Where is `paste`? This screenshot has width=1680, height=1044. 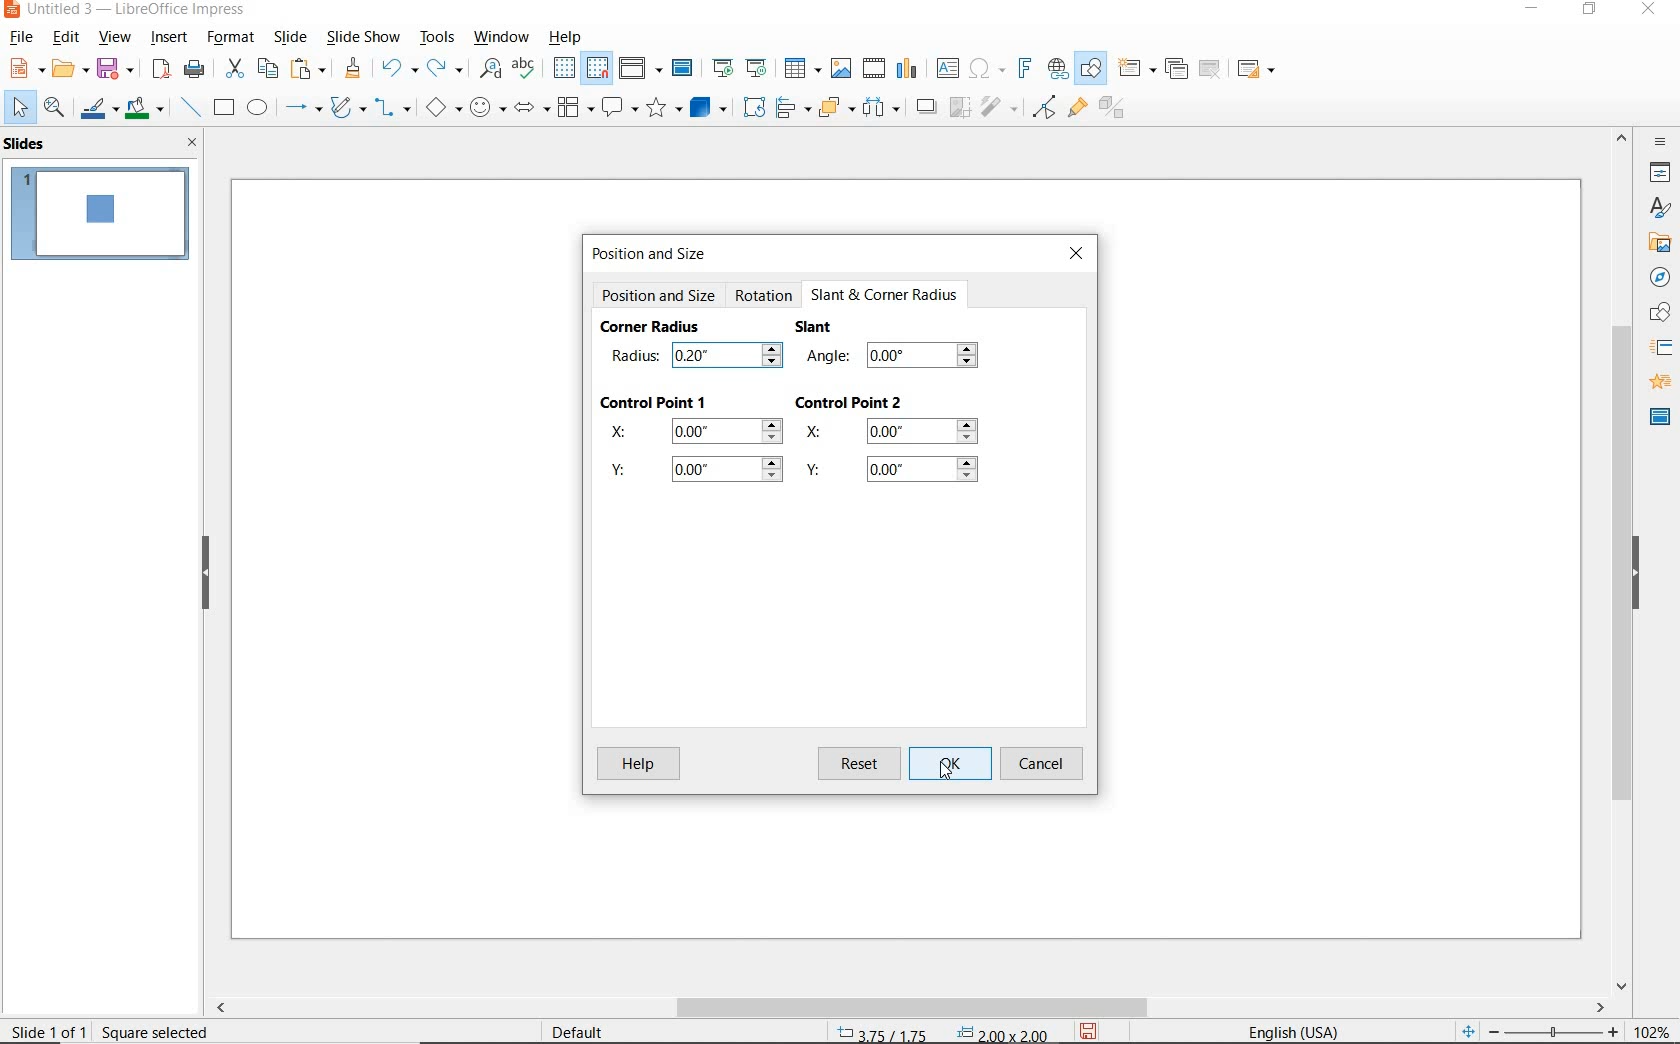 paste is located at coordinates (306, 71).